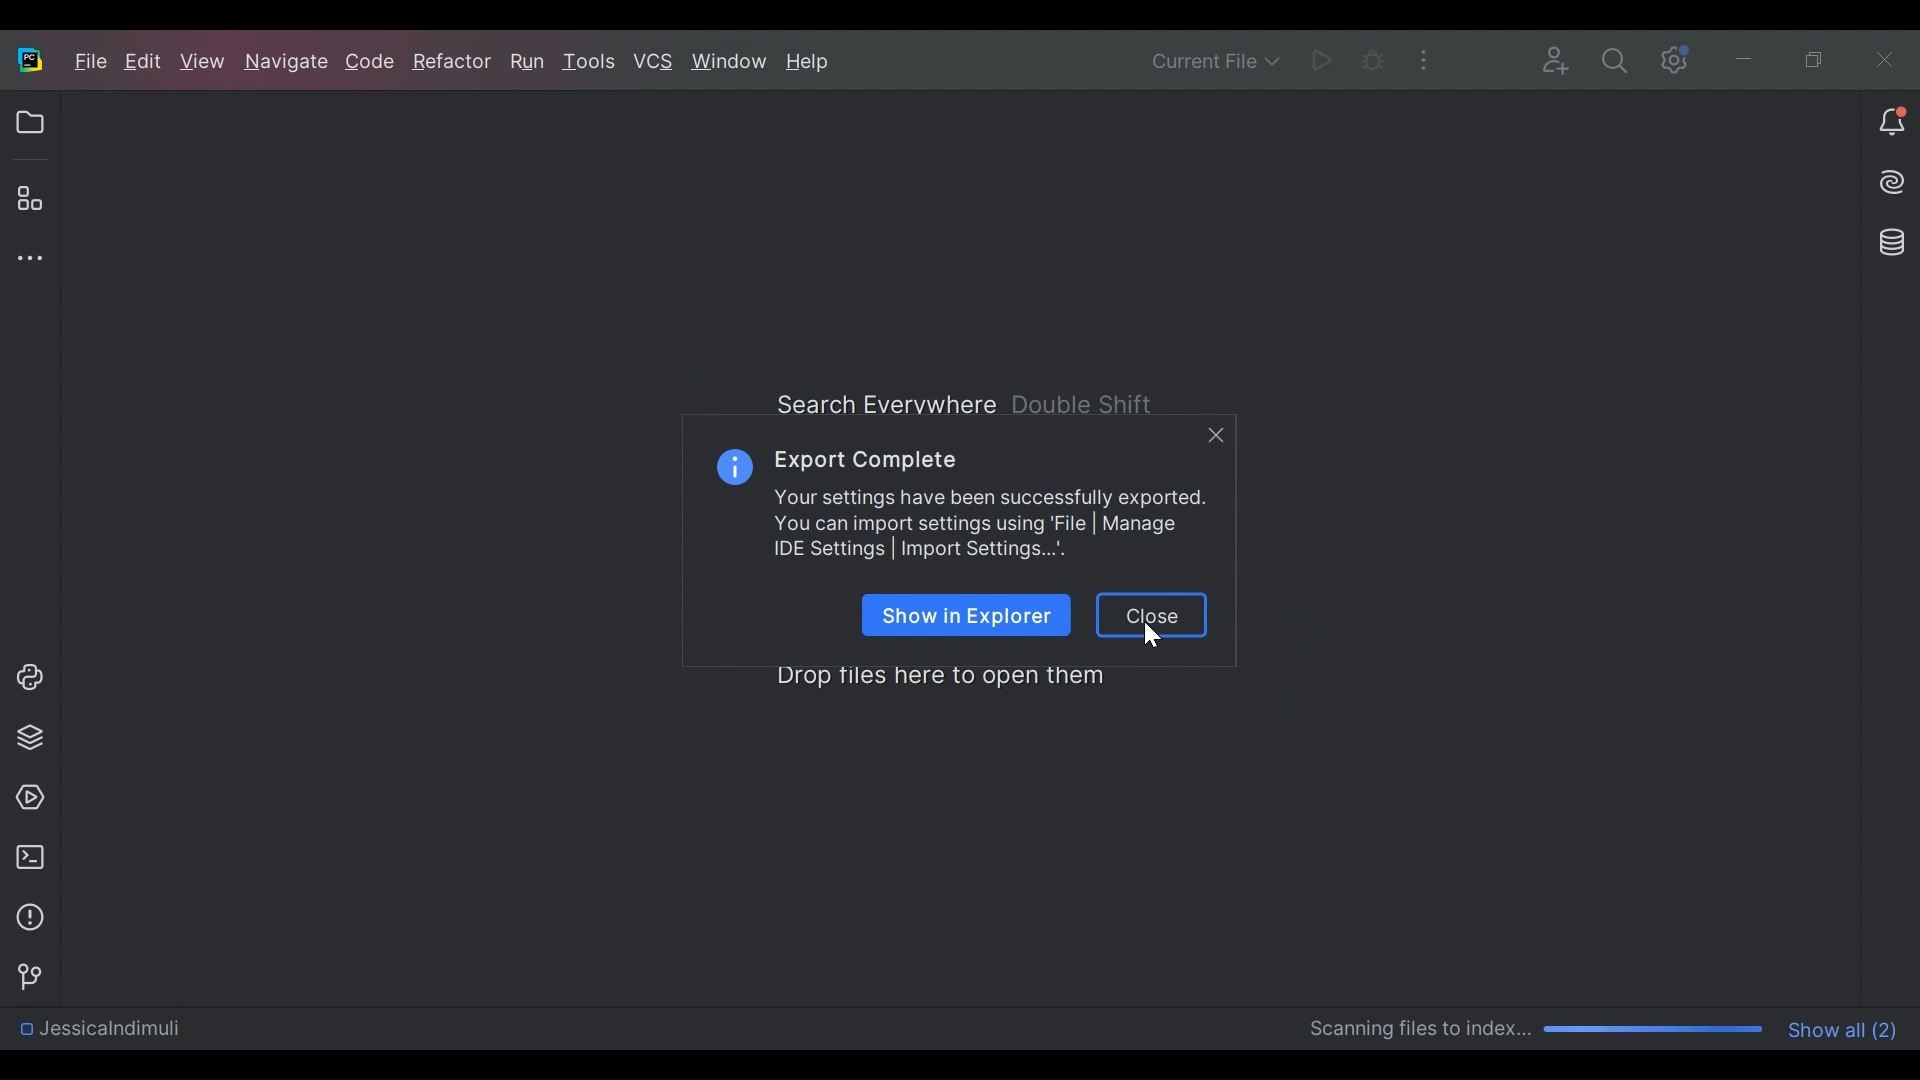 The height and width of the screenshot is (1080, 1920). What do you see at coordinates (28, 199) in the screenshot?
I see `Structure` at bounding box center [28, 199].